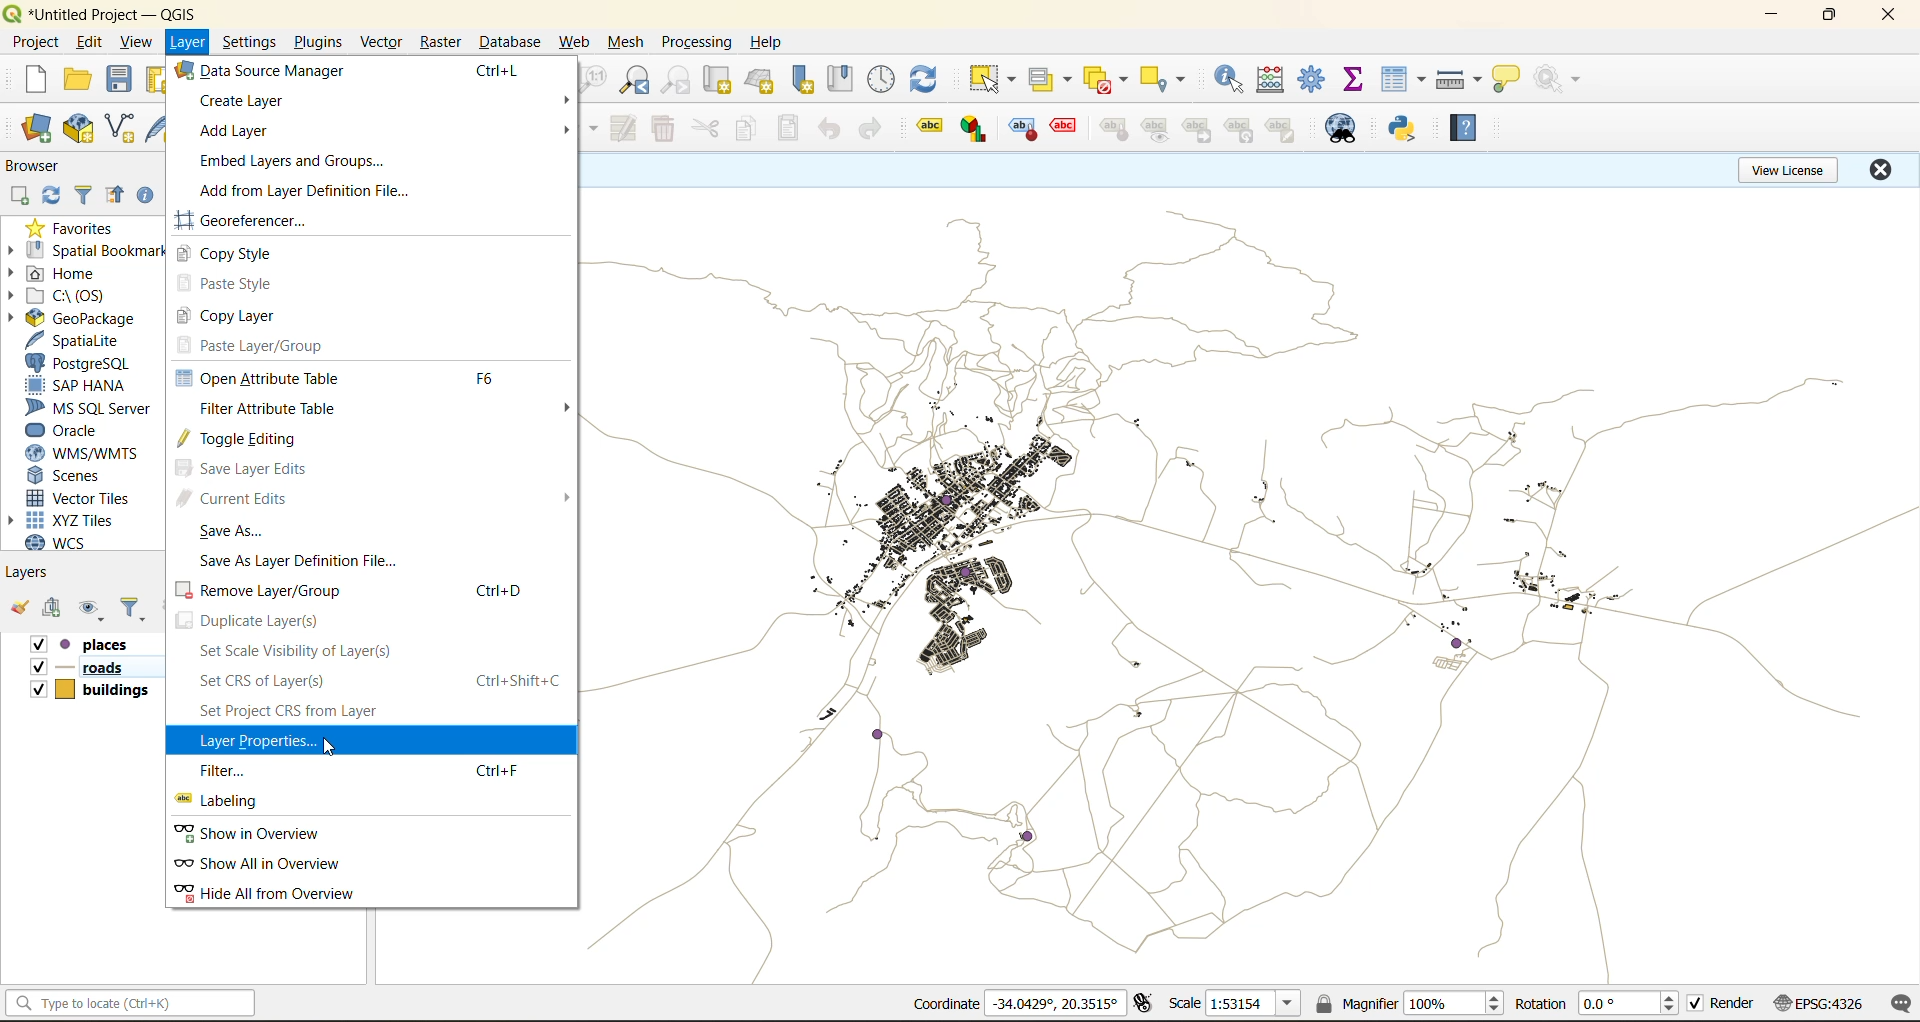 Image resolution: width=1920 pixels, height=1022 pixels. I want to click on places, so click(96, 644).